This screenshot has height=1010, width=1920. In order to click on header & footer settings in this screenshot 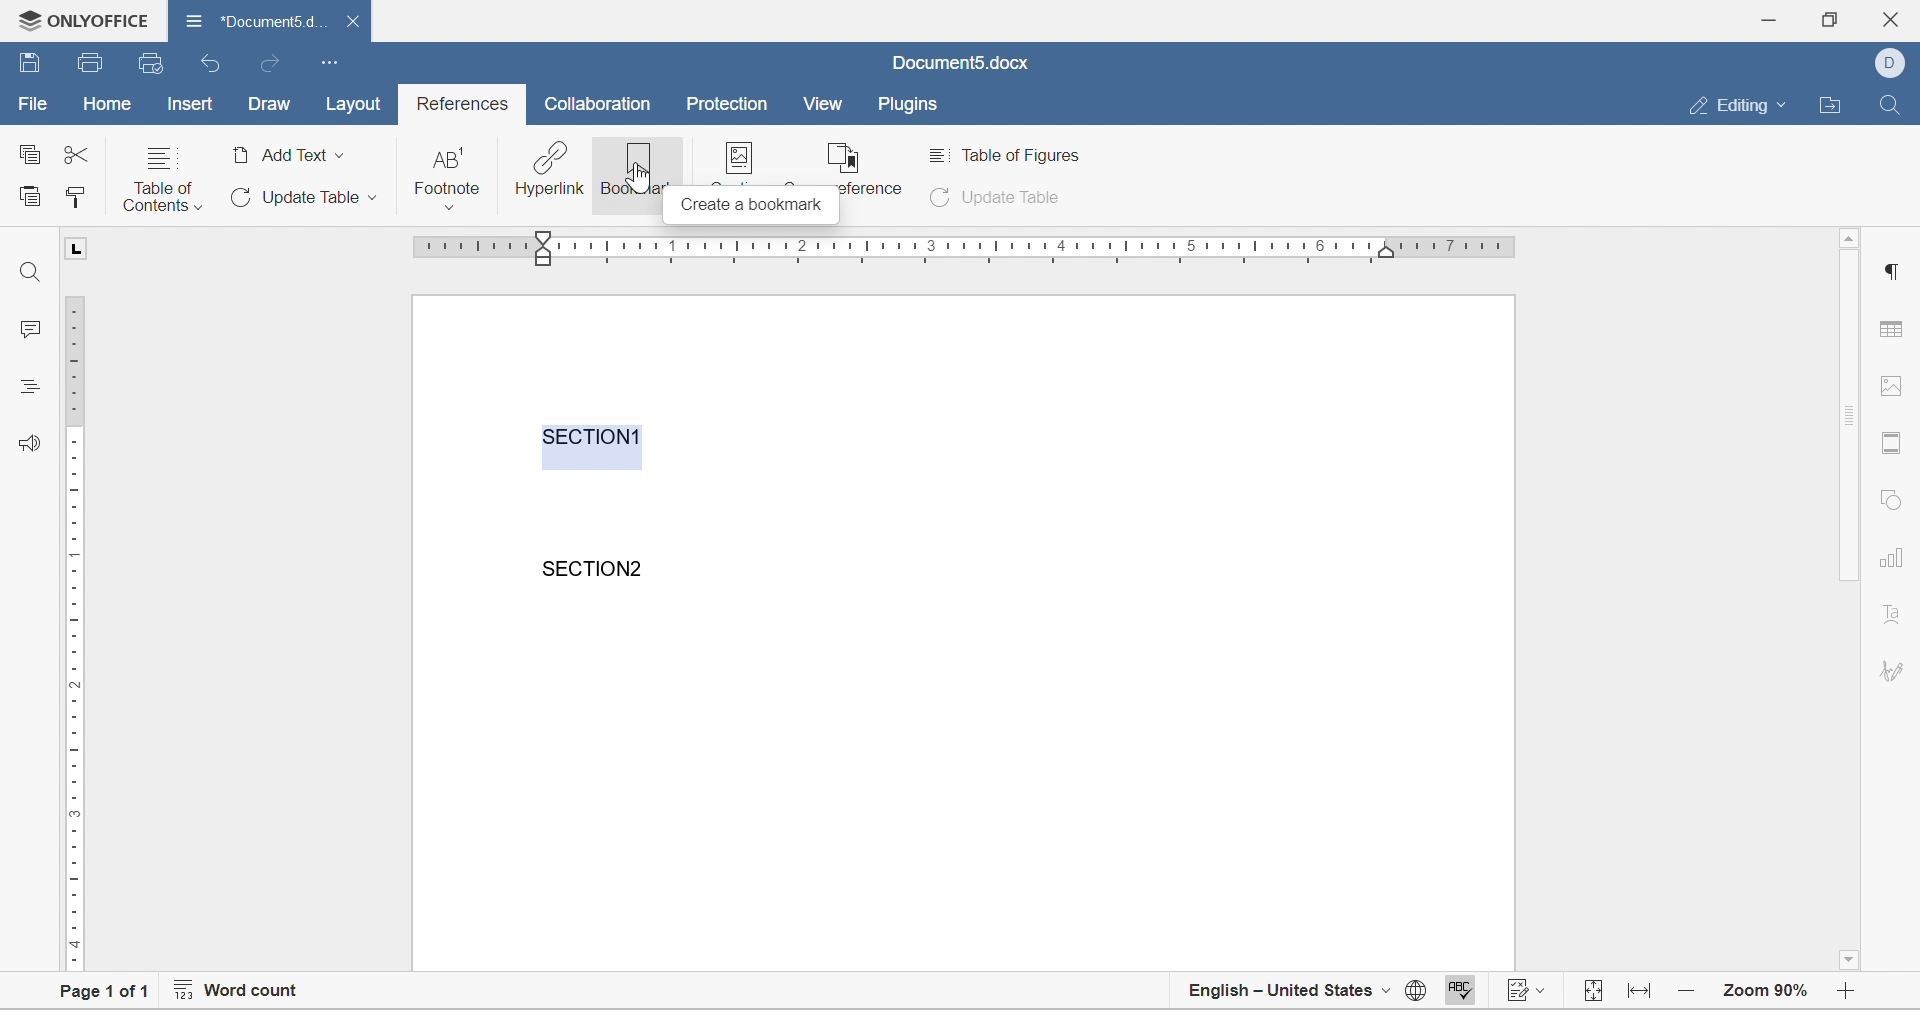, I will do `click(1890, 444)`.